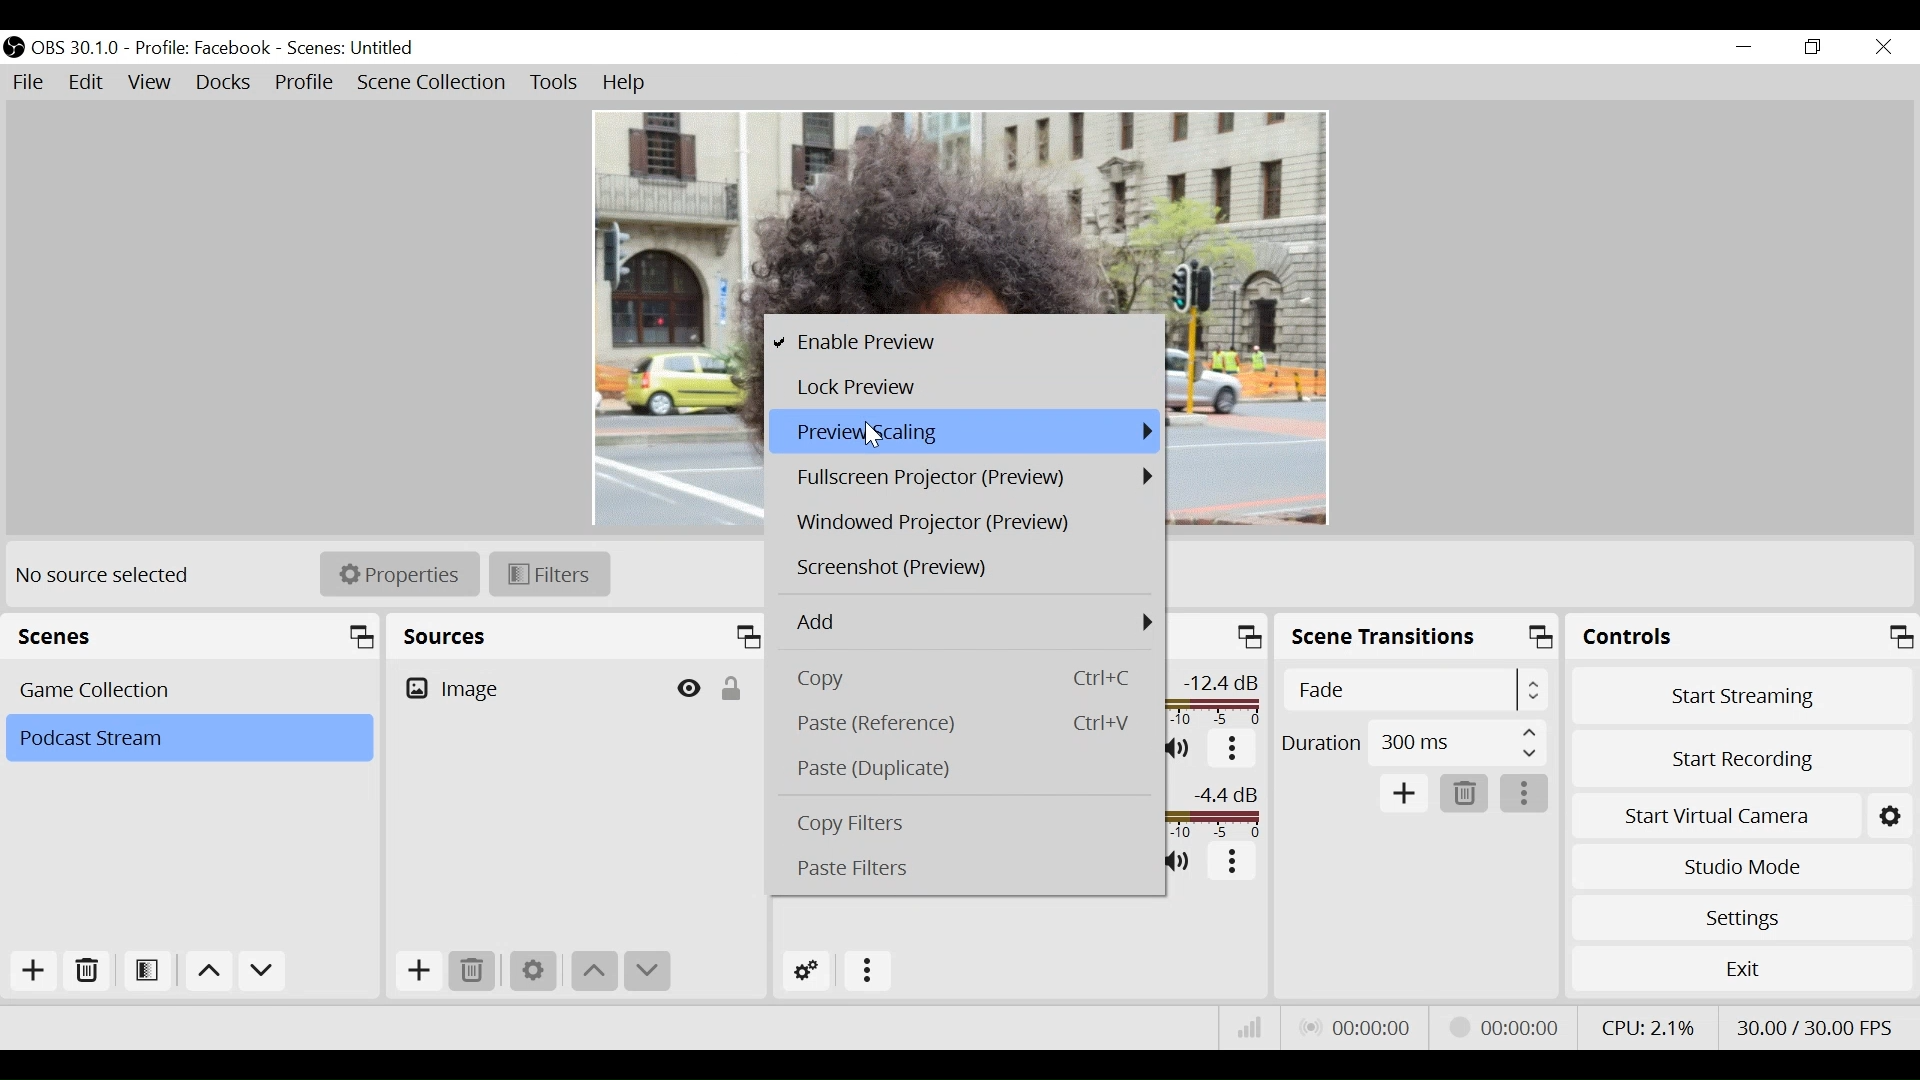 The image size is (1920, 1080). Describe the element at coordinates (1357, 1030) in the screenshot. I see `Live Status` at that location.